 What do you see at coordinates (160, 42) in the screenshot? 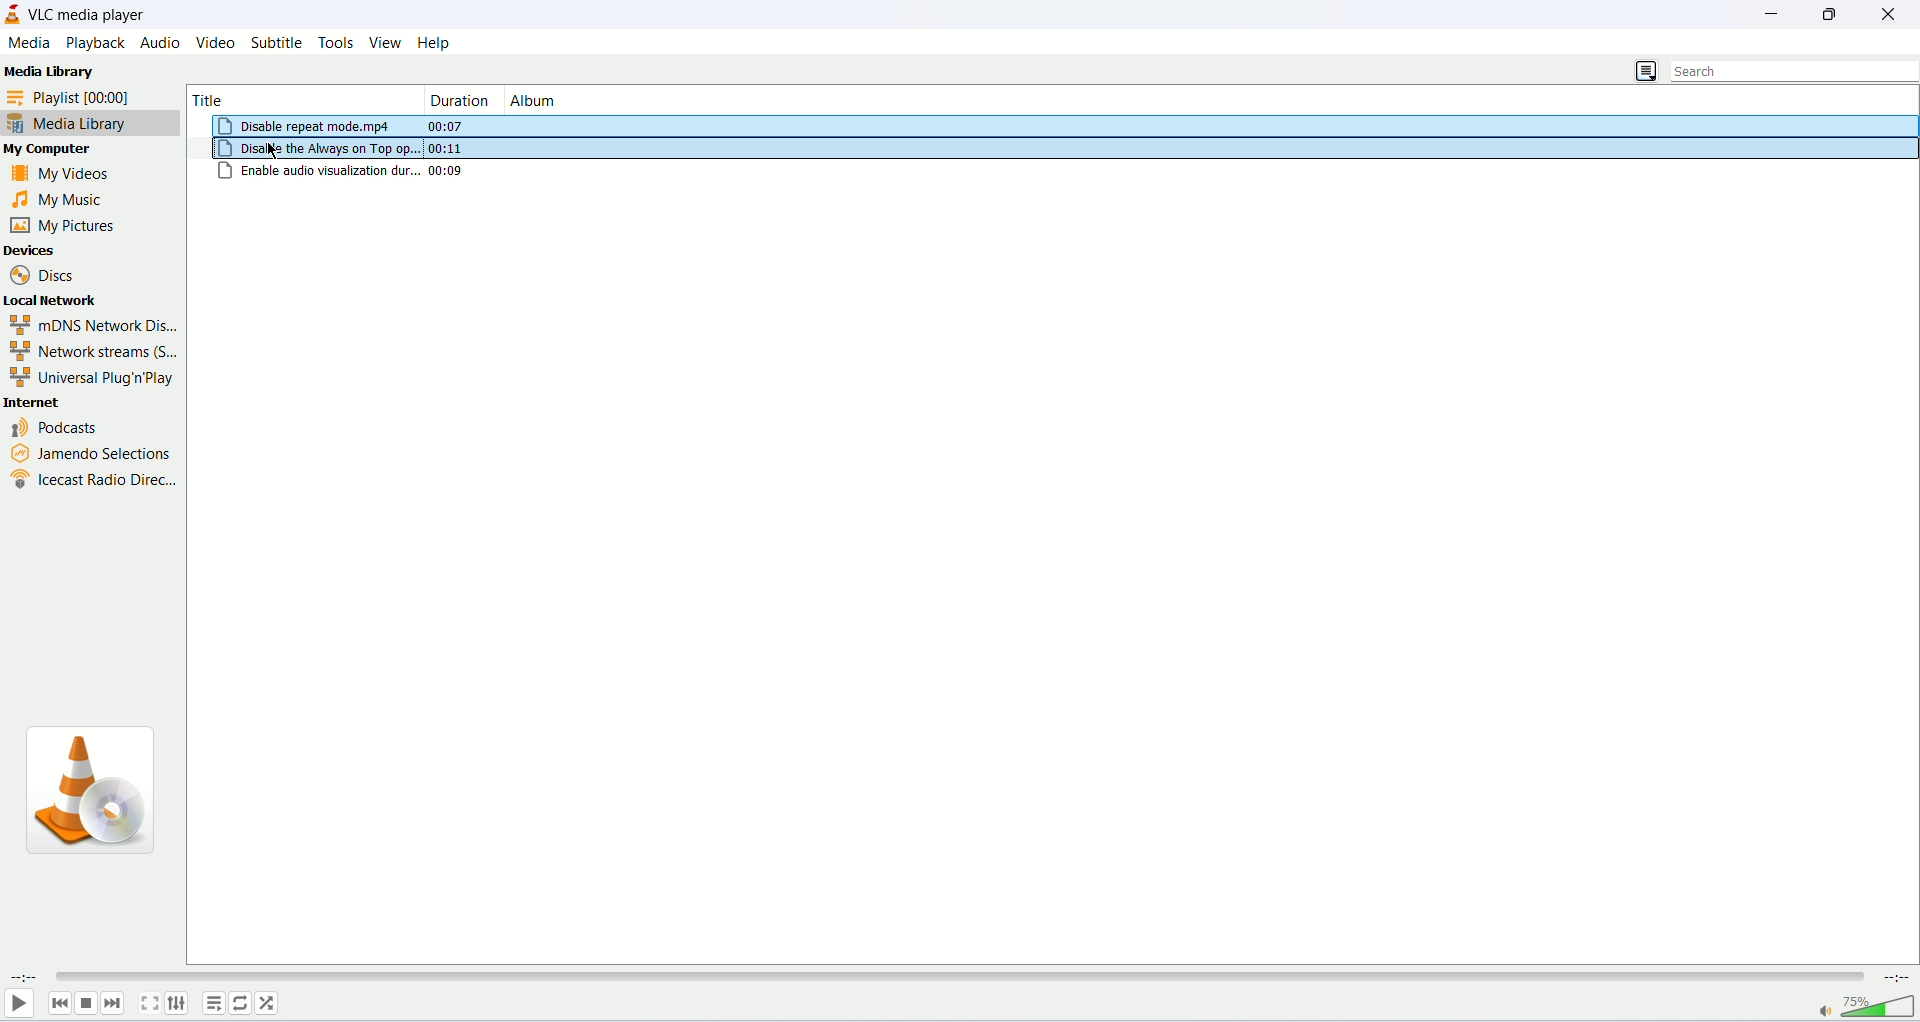
I see `audio` at bounding box center [160, 42].